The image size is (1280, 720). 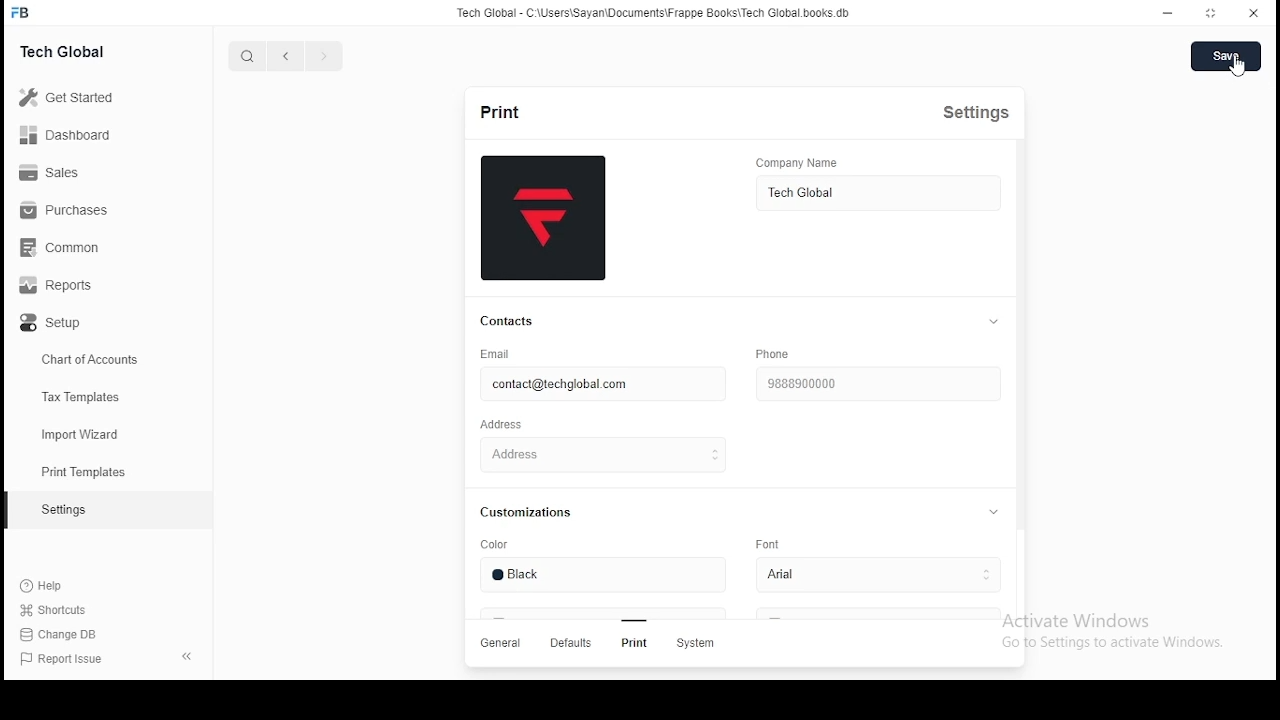 What do you see at coordinates (700, 645) in the screenshot?
I see `system` at bounding box center [700, 645].